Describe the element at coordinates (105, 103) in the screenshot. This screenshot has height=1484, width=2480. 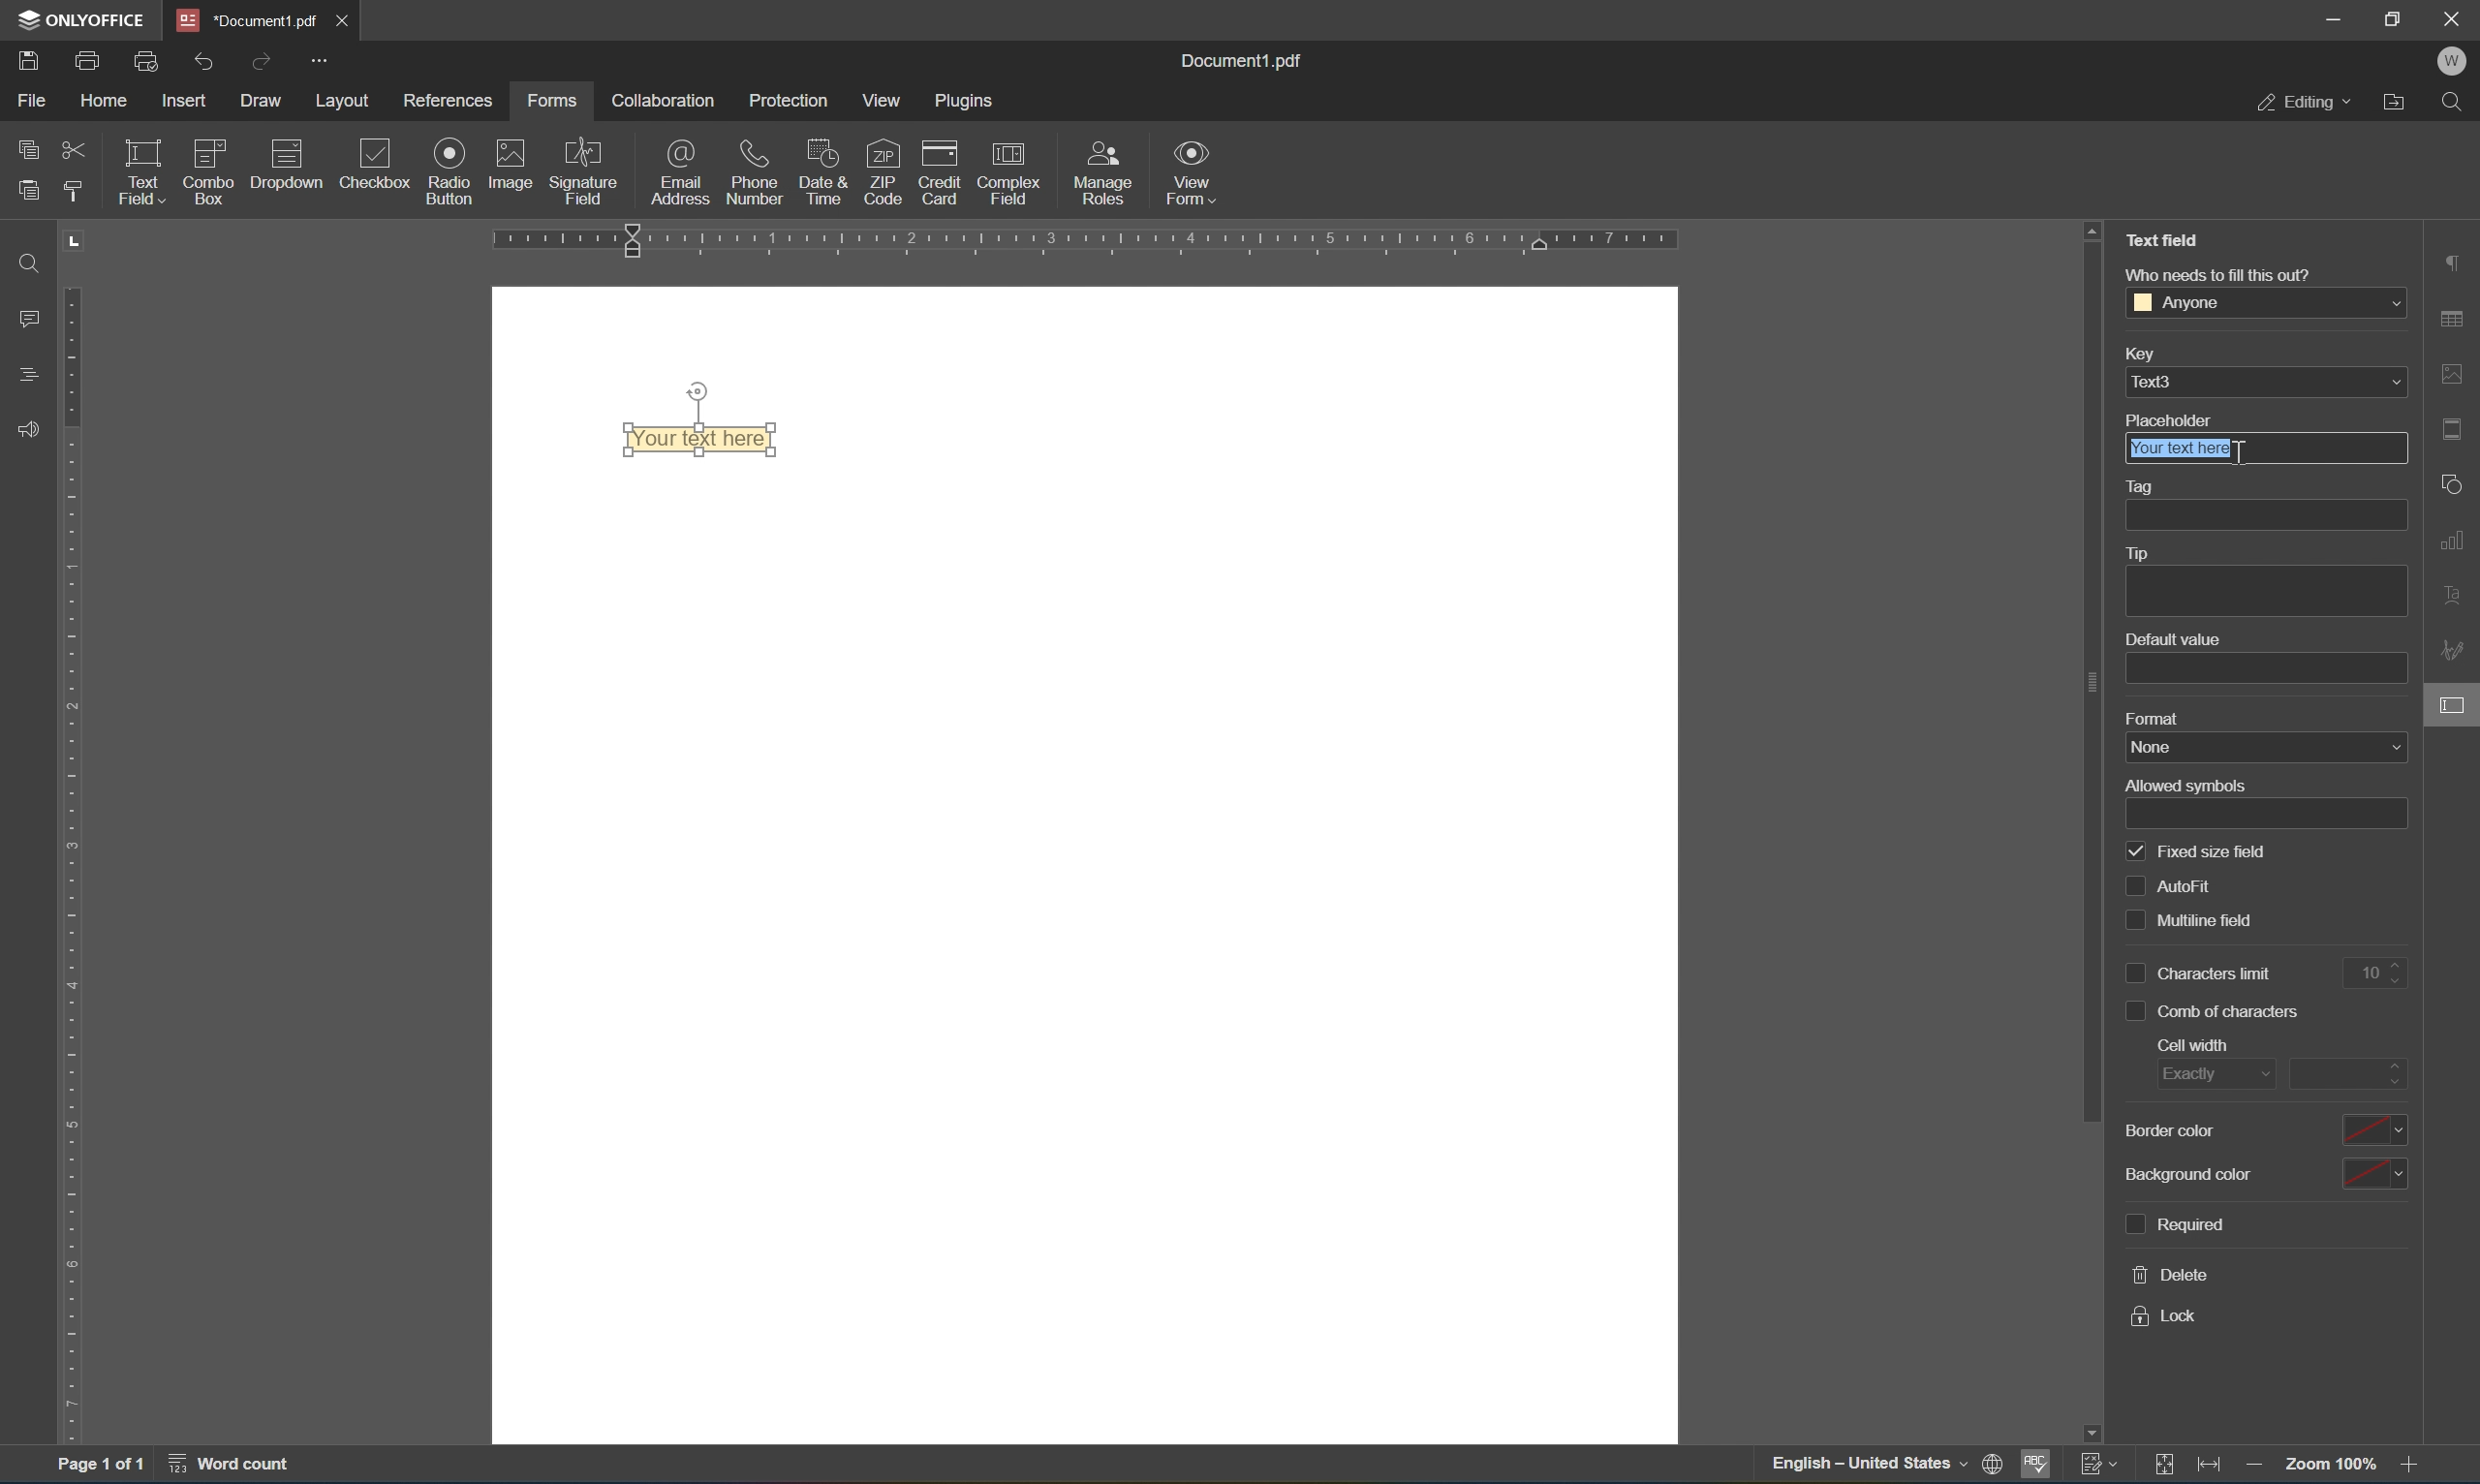
I see `home` at that location.